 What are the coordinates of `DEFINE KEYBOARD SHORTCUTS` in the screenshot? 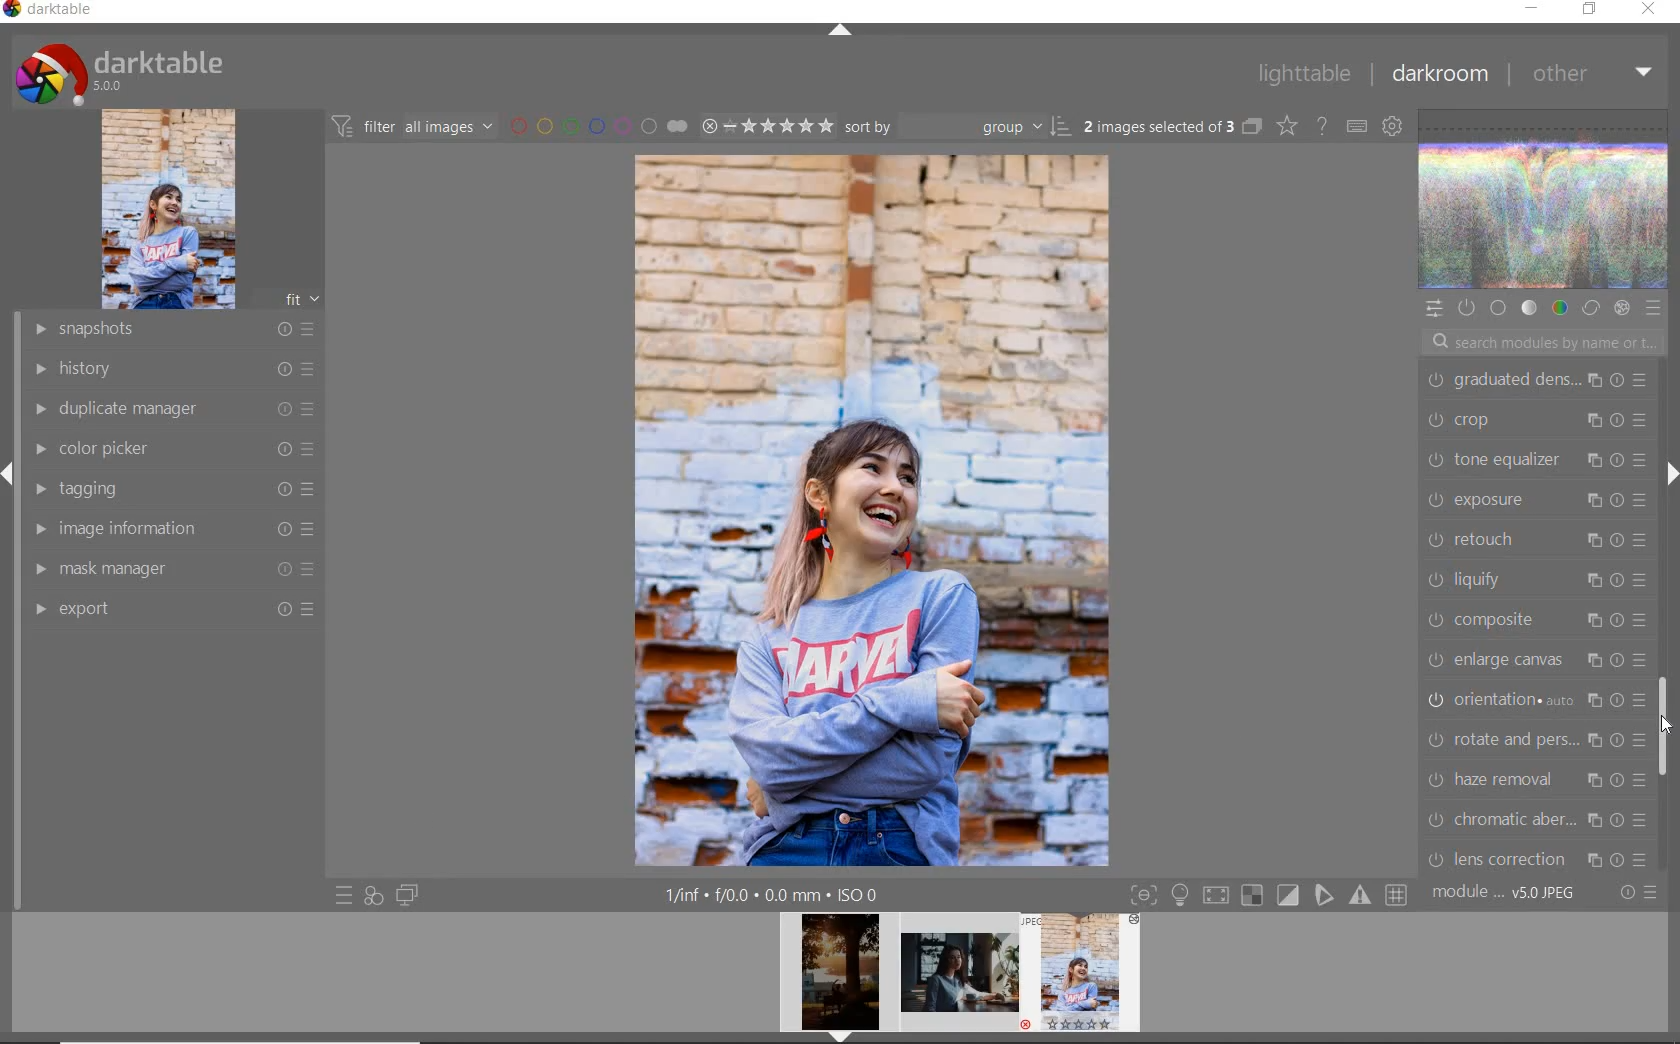 It's located at (1356, 126).